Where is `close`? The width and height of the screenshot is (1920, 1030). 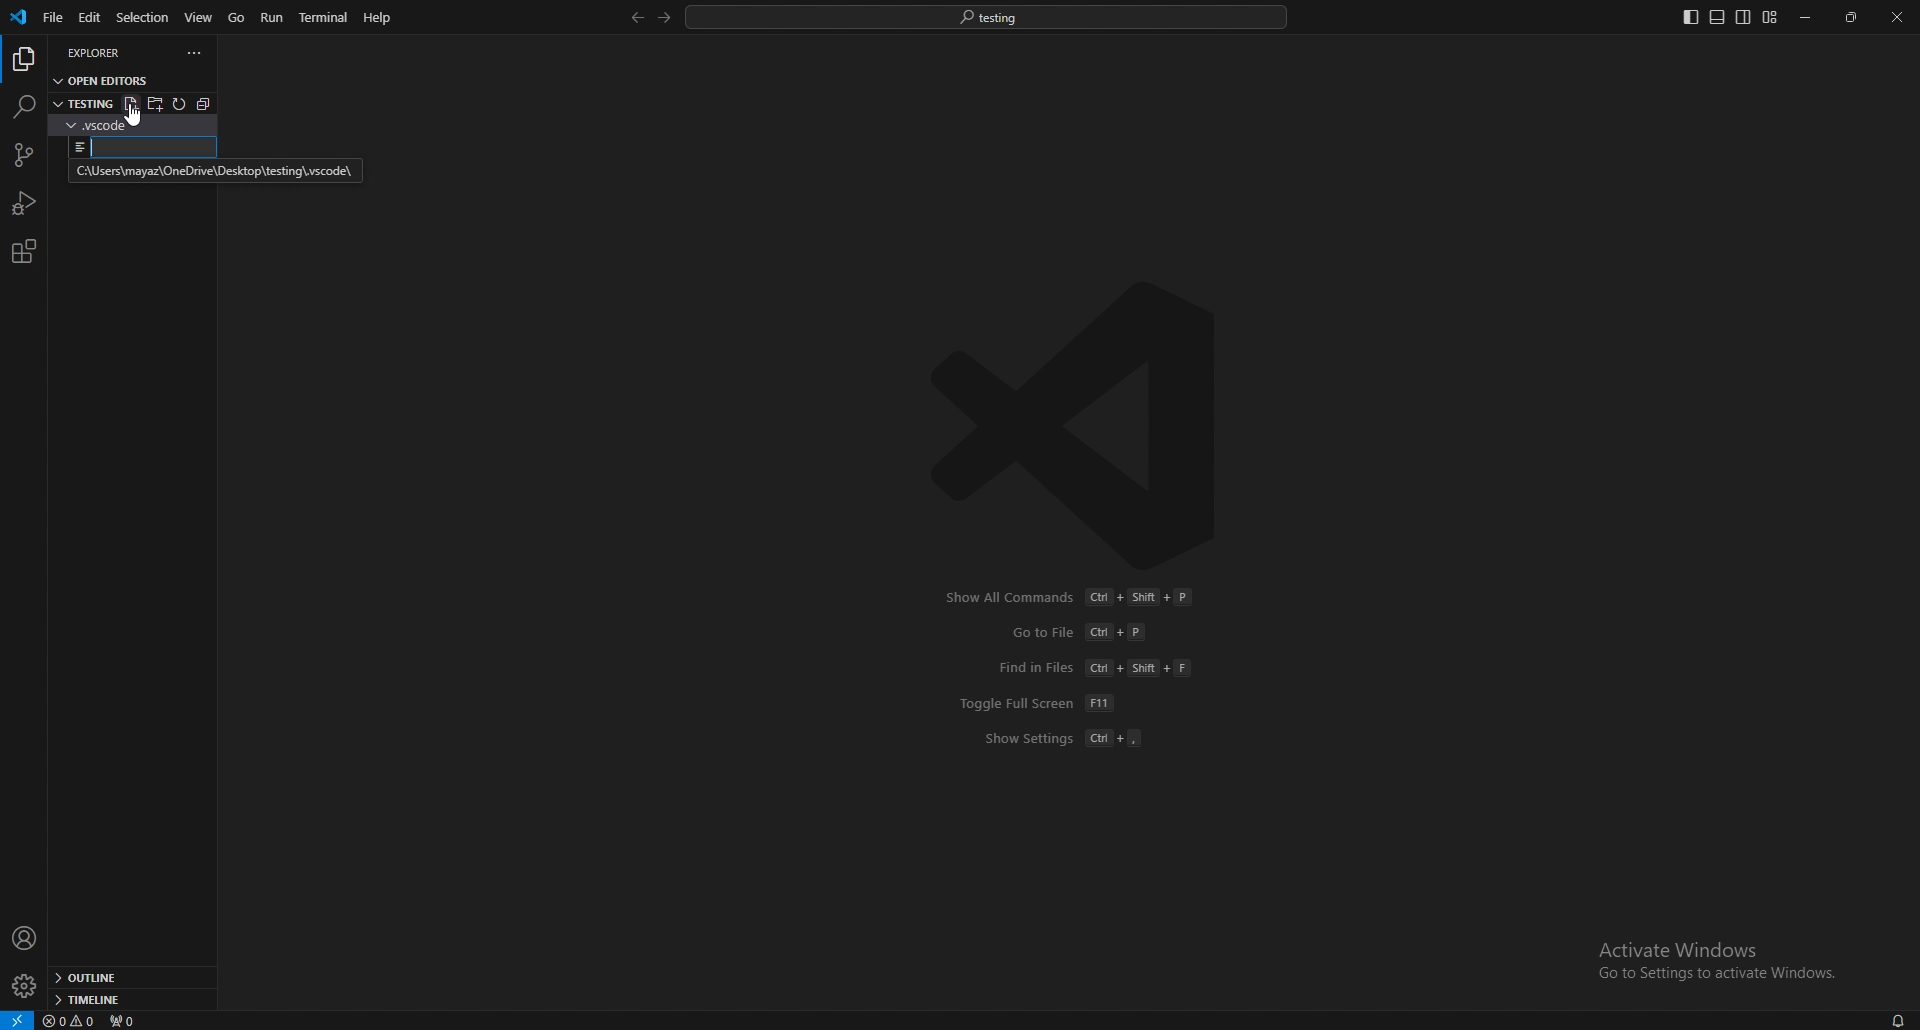
close is located at coordinates (1897, 17).